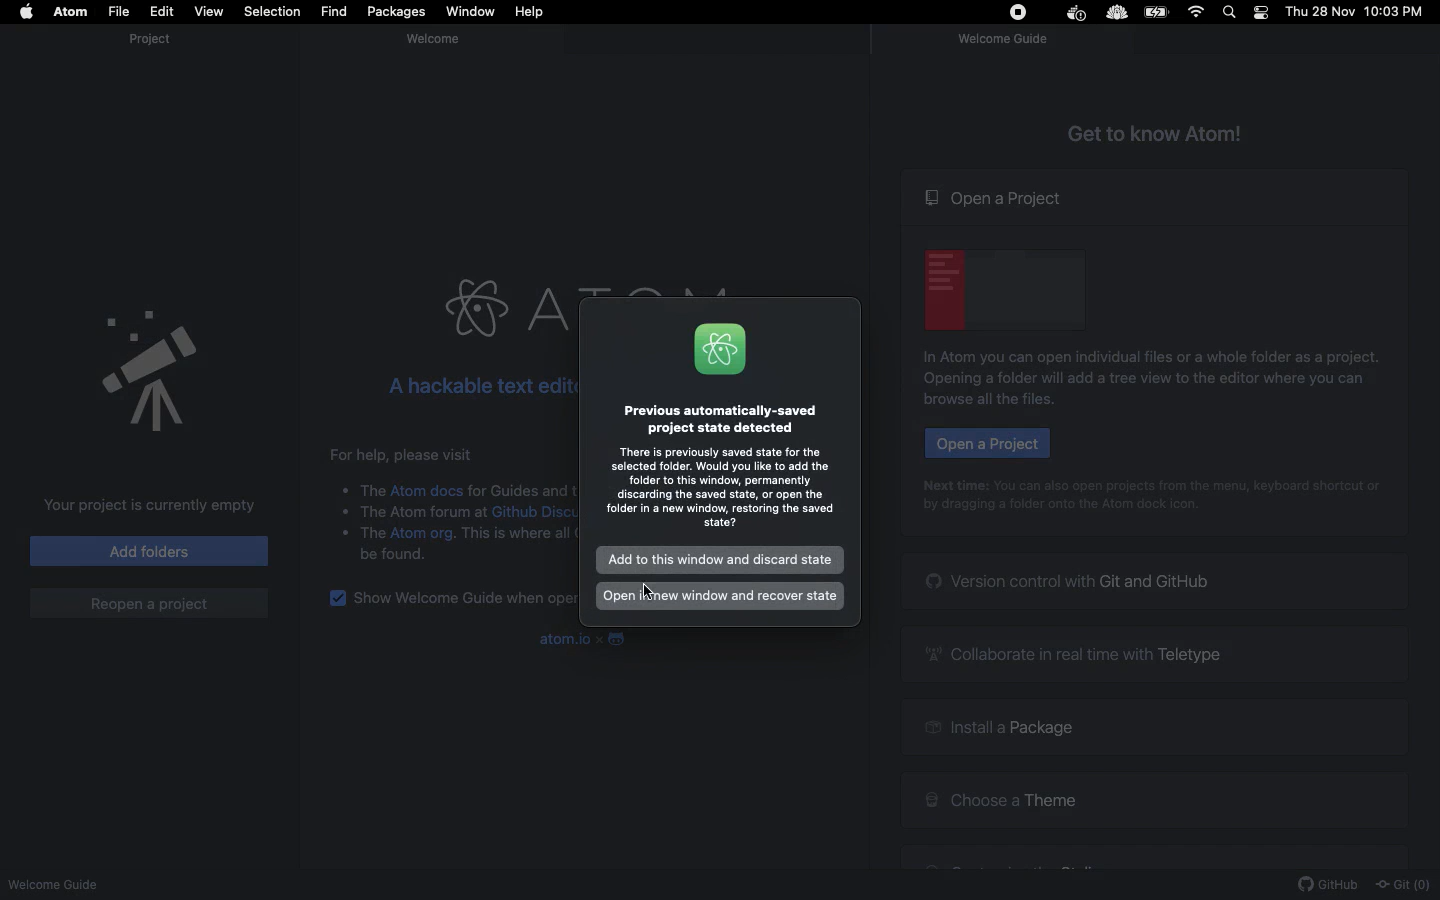 This screenshot has height=900, width=1440. Describe the element at coordinates (720, 349) in the screenshot. I see `Atom` at that location.